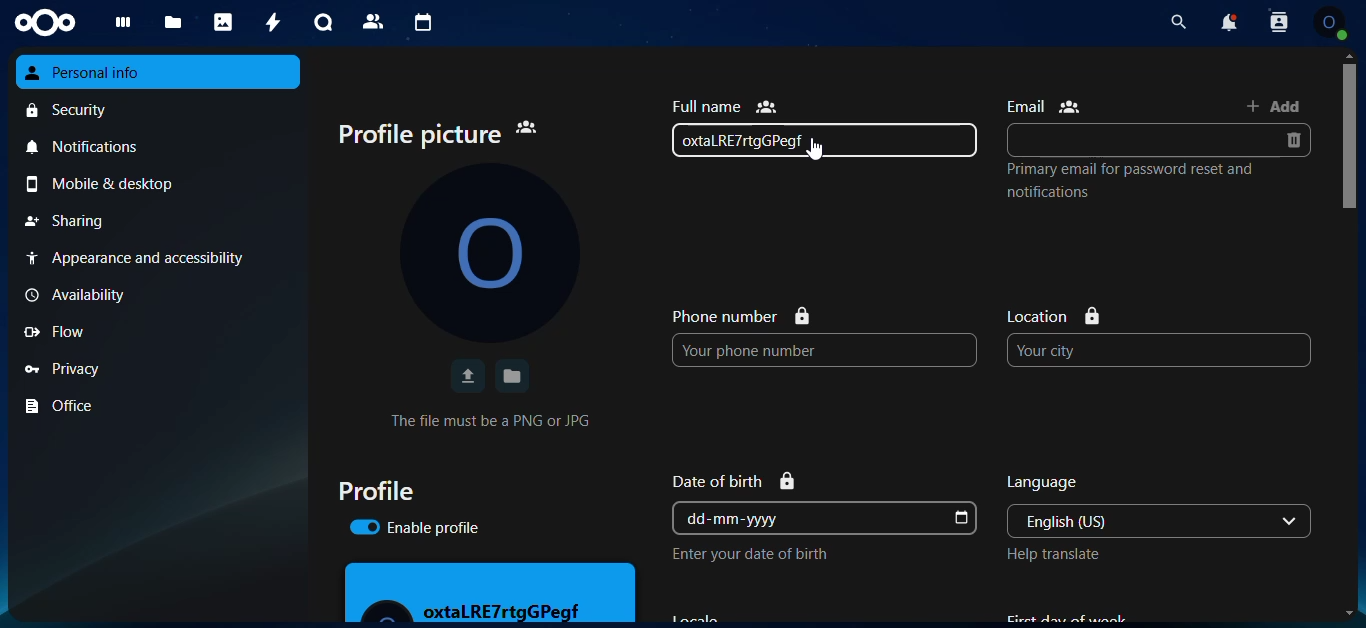 The image size is (1366, 628). What do you see at coordinates (1178, 22) in the screenshot?
I see `search` at bounding box center [1178, 22].